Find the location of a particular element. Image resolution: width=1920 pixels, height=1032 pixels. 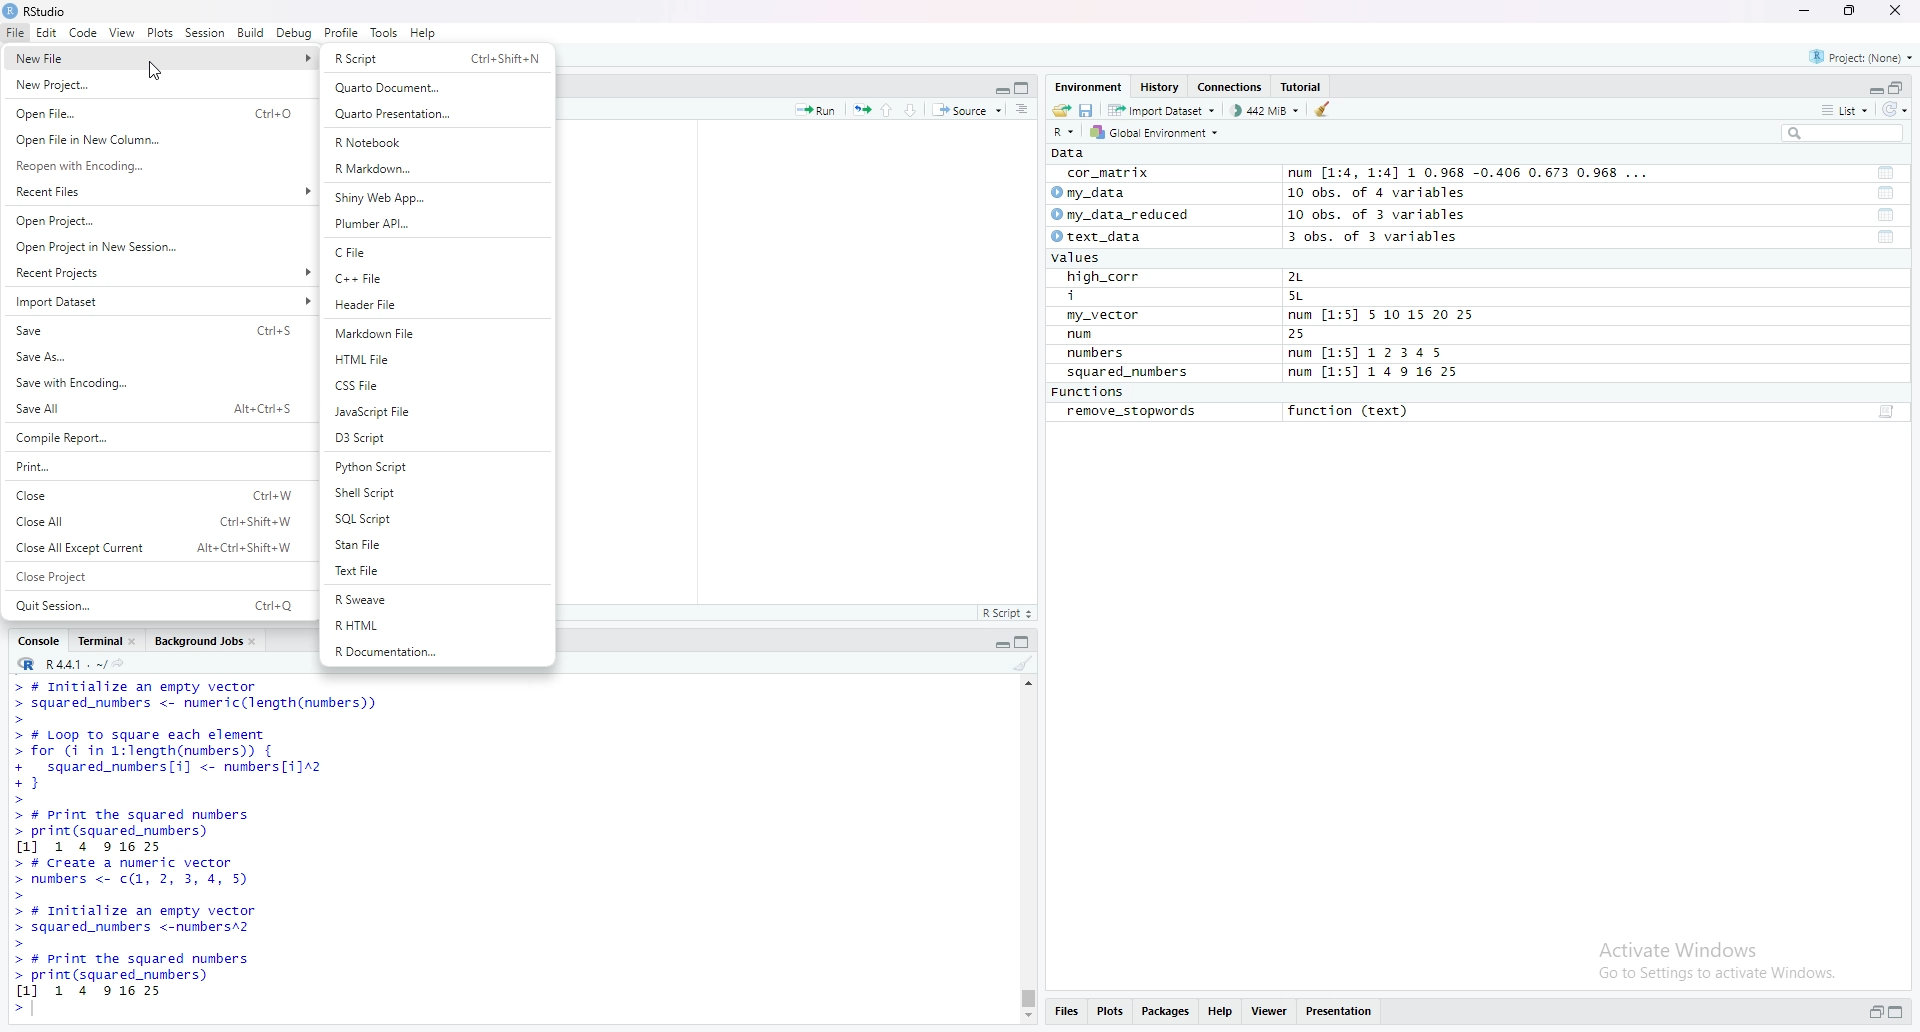

num [1:4, 1:4] 1 0.968 -0.400 0.6/3 0.968 ... is located at coordinates (1470, 169).